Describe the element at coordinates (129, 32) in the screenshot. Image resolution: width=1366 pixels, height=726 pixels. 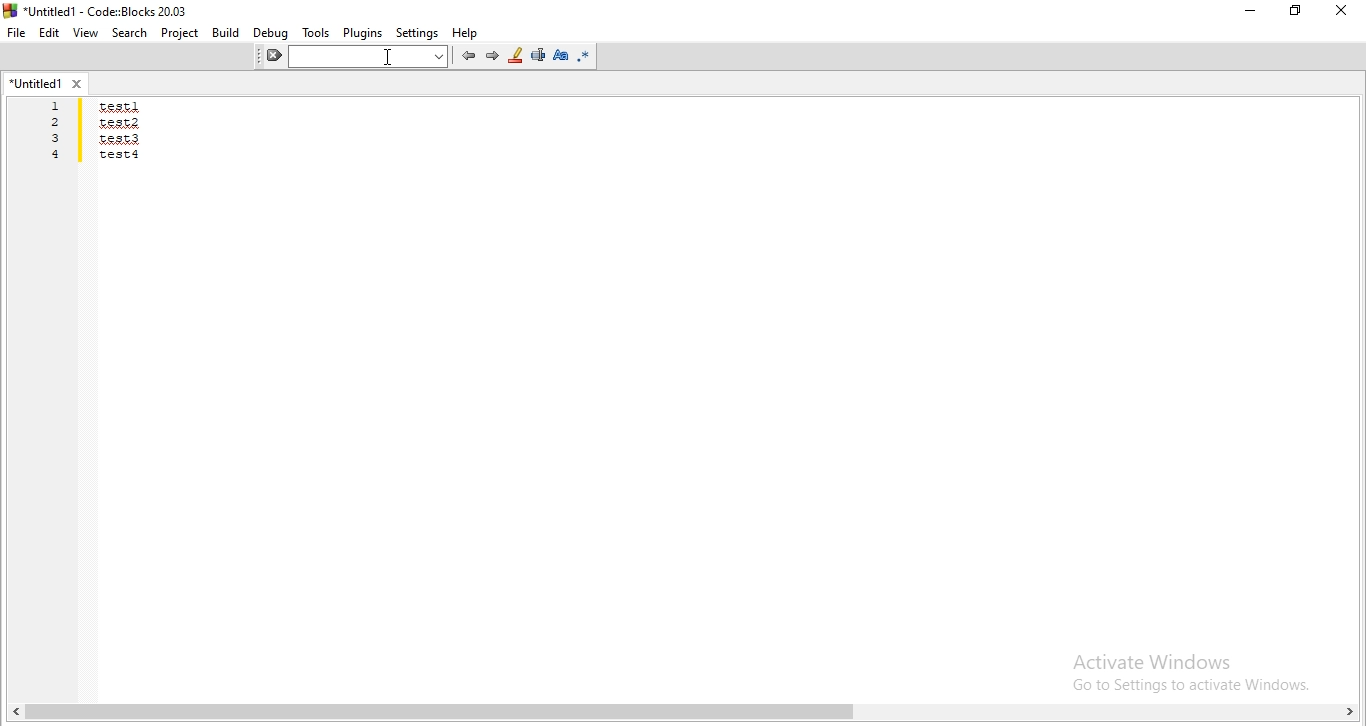
I see `Search ` at that location.